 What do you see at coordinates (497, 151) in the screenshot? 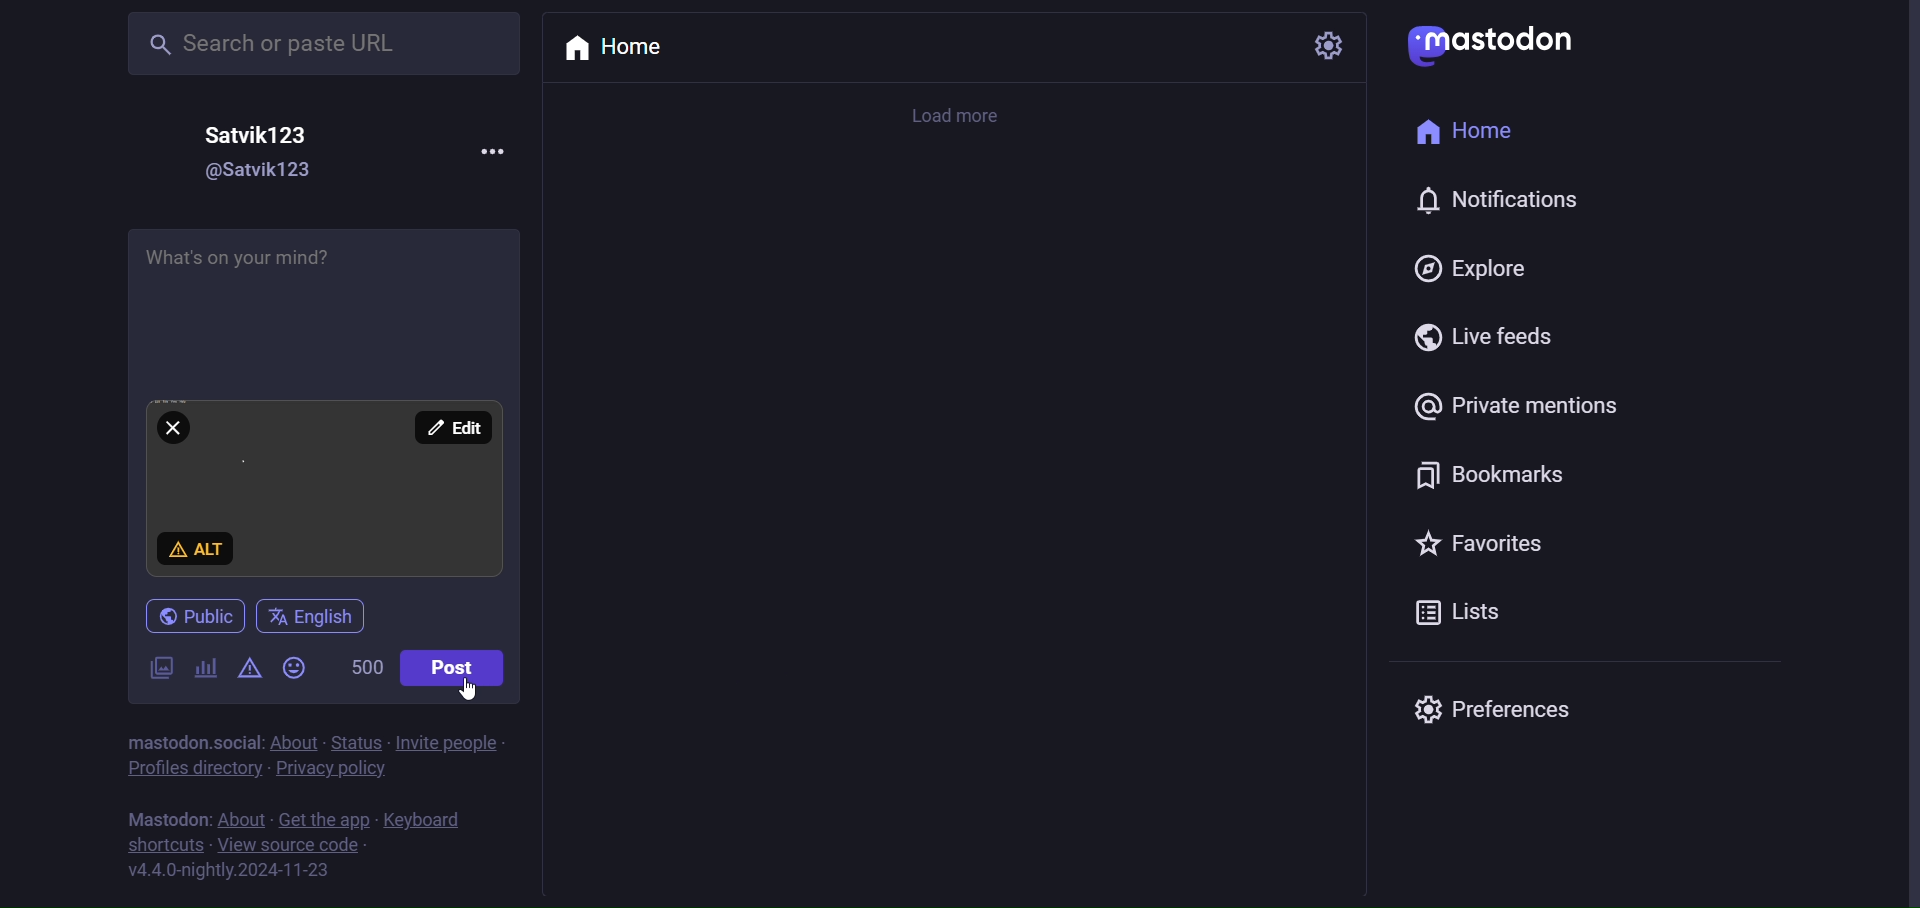
I see `more` at bounding box center [497, 151].